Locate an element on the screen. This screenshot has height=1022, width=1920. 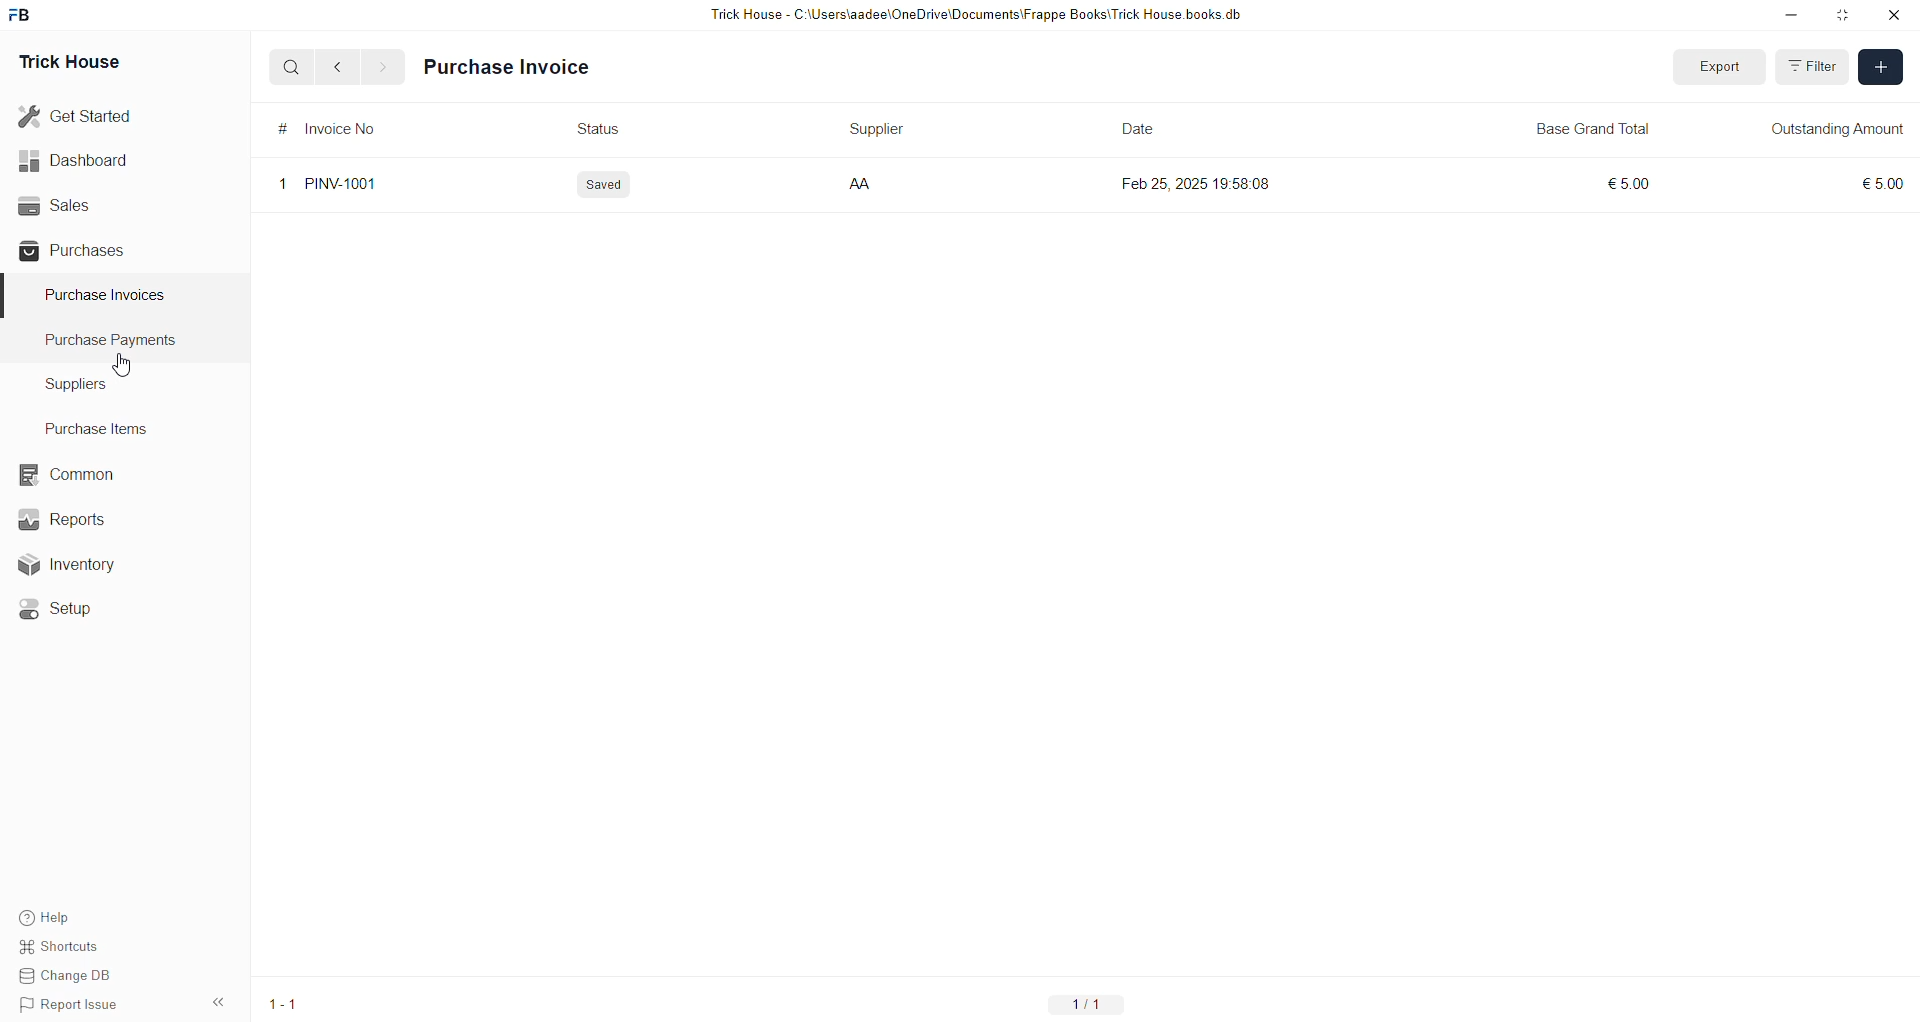
close is located at coordinates (1894, 15).